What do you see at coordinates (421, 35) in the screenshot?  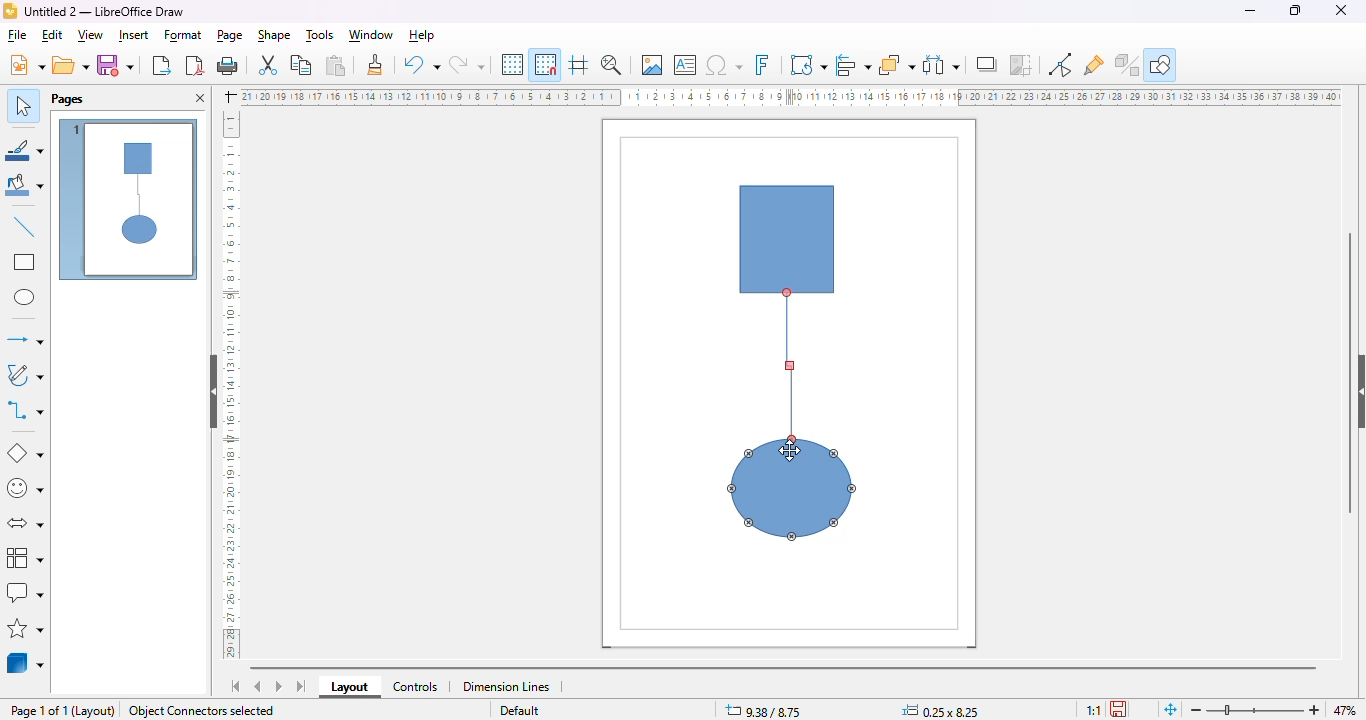 I see `help` at bounding box center [421, 35].